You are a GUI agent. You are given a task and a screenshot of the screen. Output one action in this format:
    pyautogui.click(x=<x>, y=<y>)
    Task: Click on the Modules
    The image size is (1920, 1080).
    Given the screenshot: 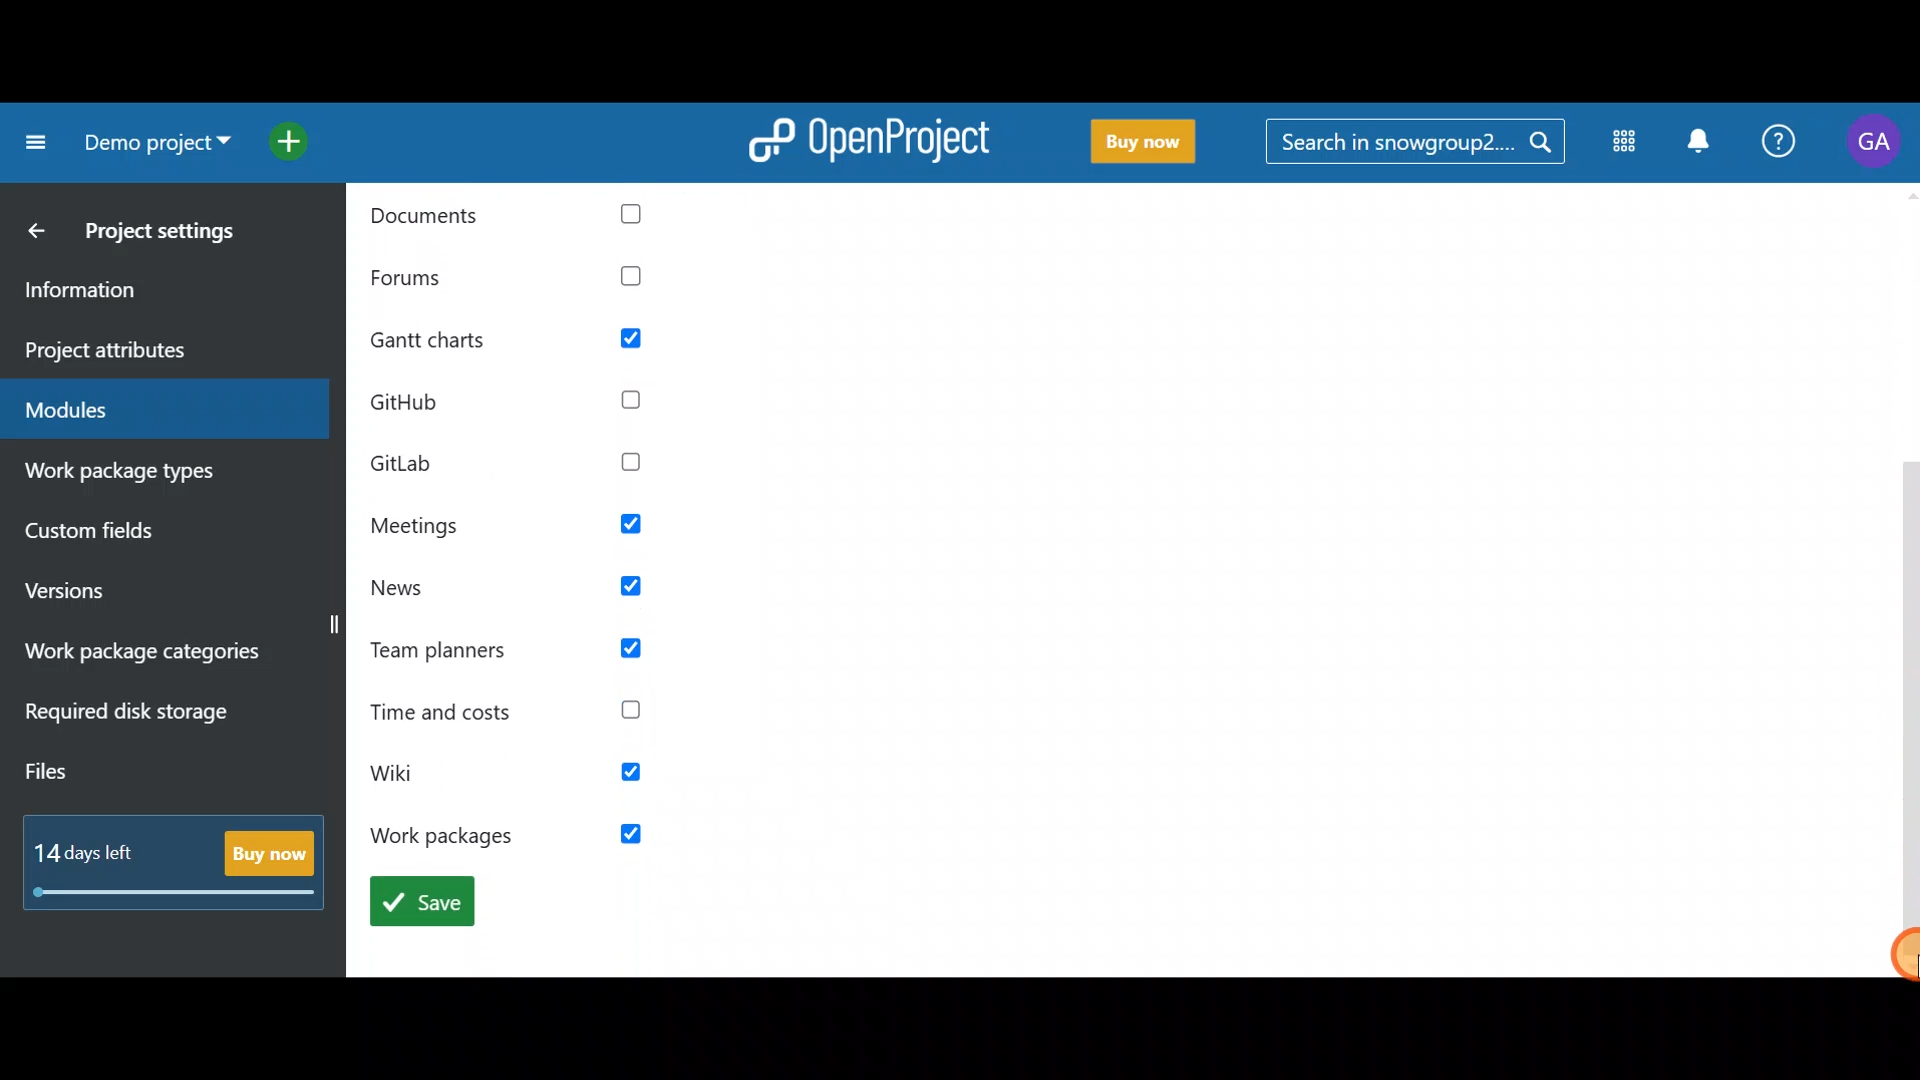 What is the action you would take?
    pyautogui.click(x=152, y=410)
    